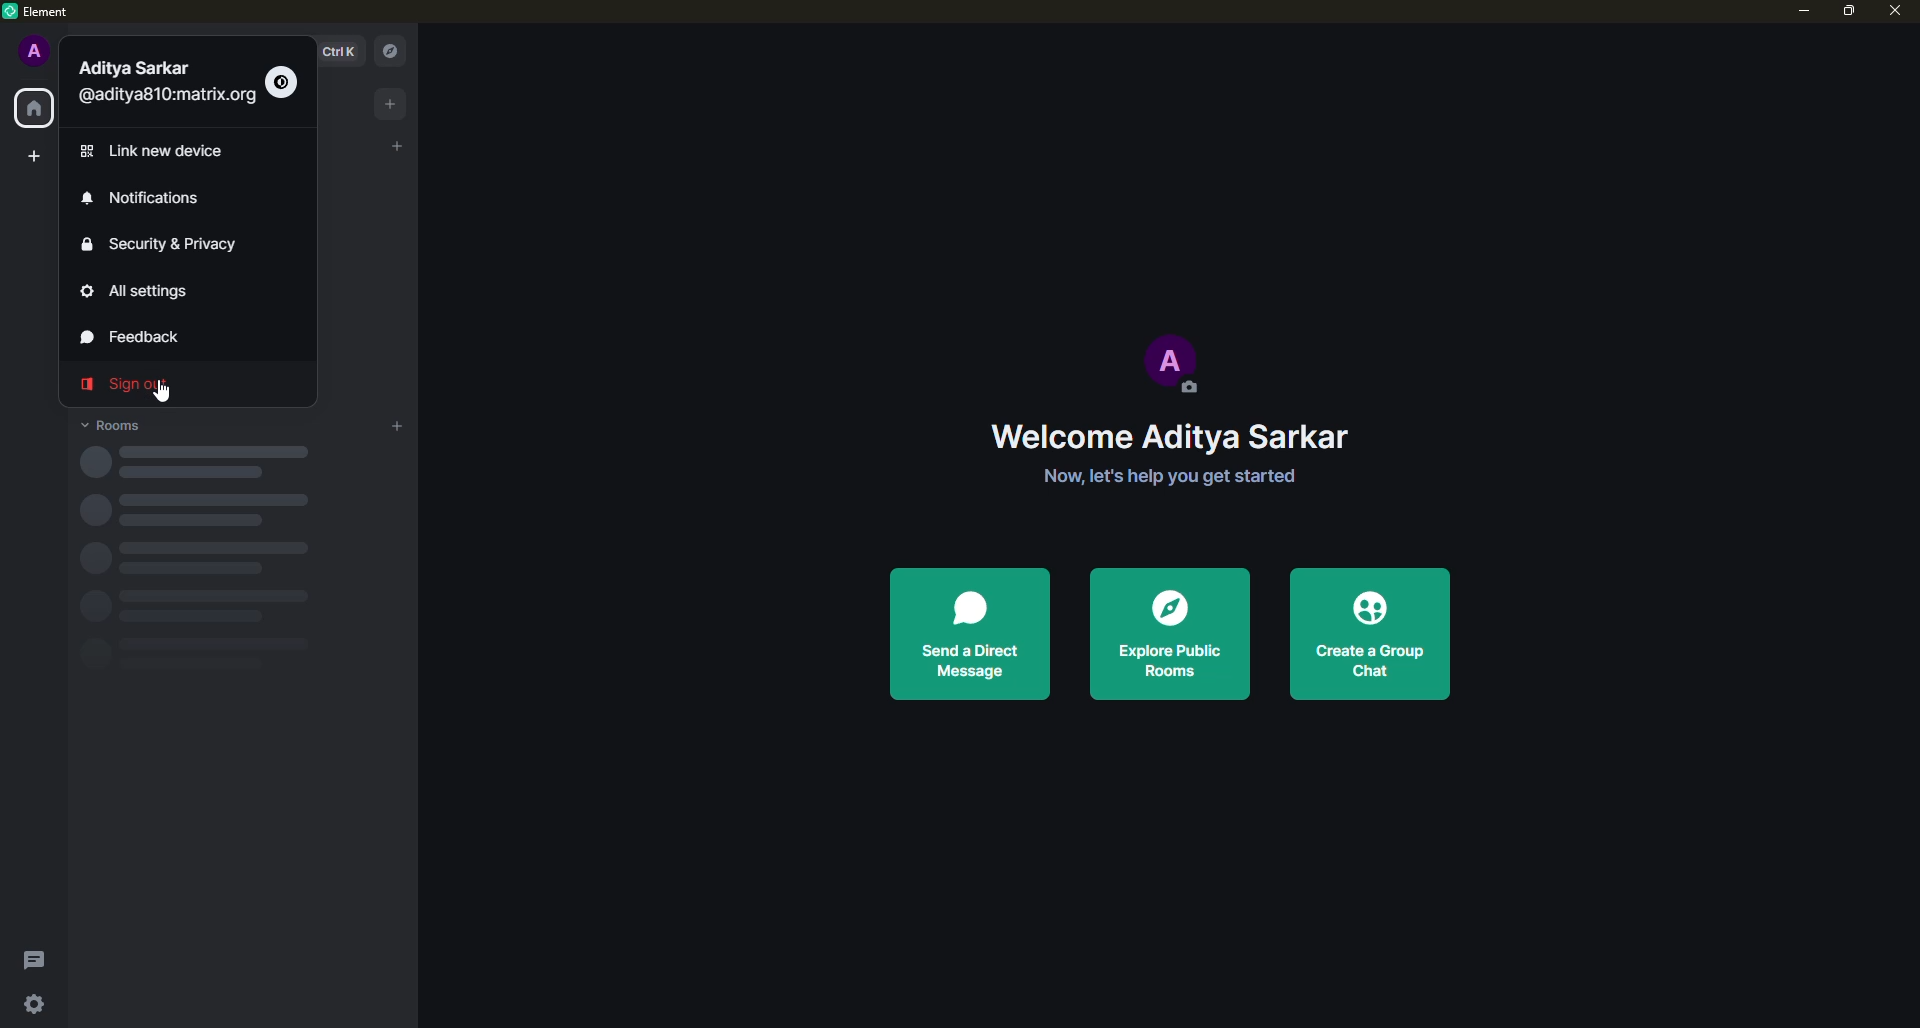 The height and width of the screenshot is (1028, 1920). Describe the element at coordinates (1176, 476) in the screenshot. I see `Now, let's help you get started` at that location.